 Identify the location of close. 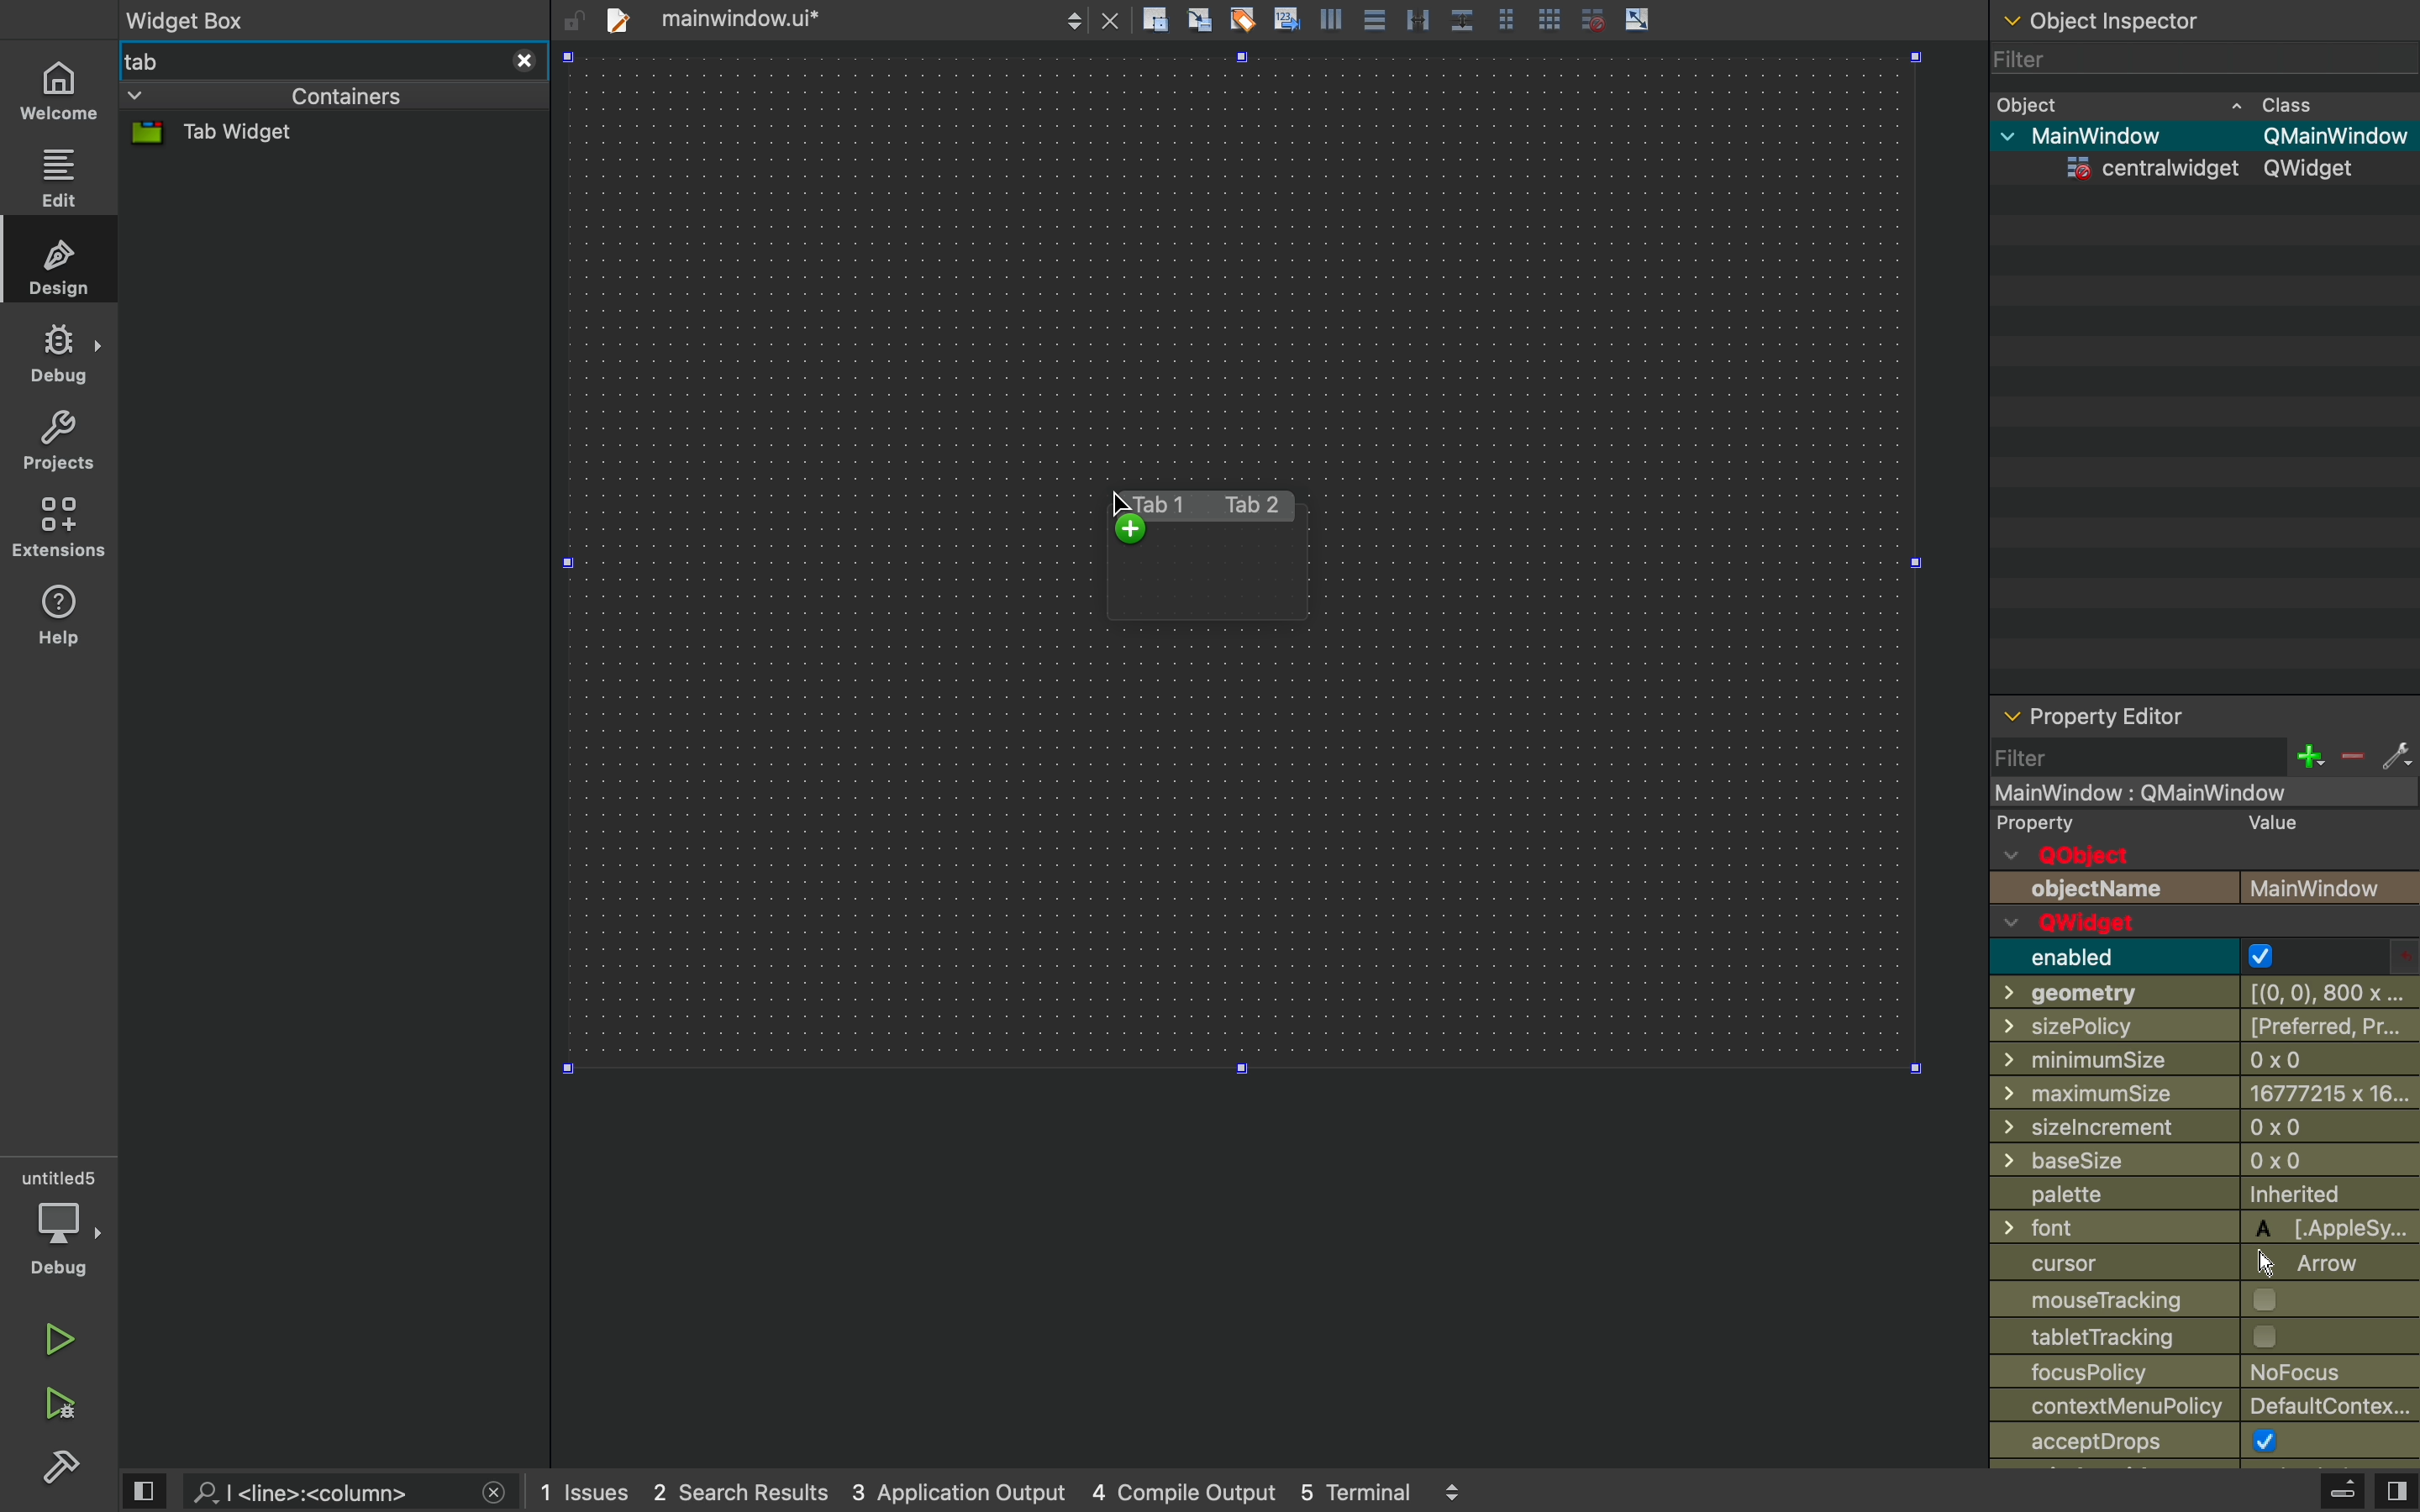
(494, 1495).